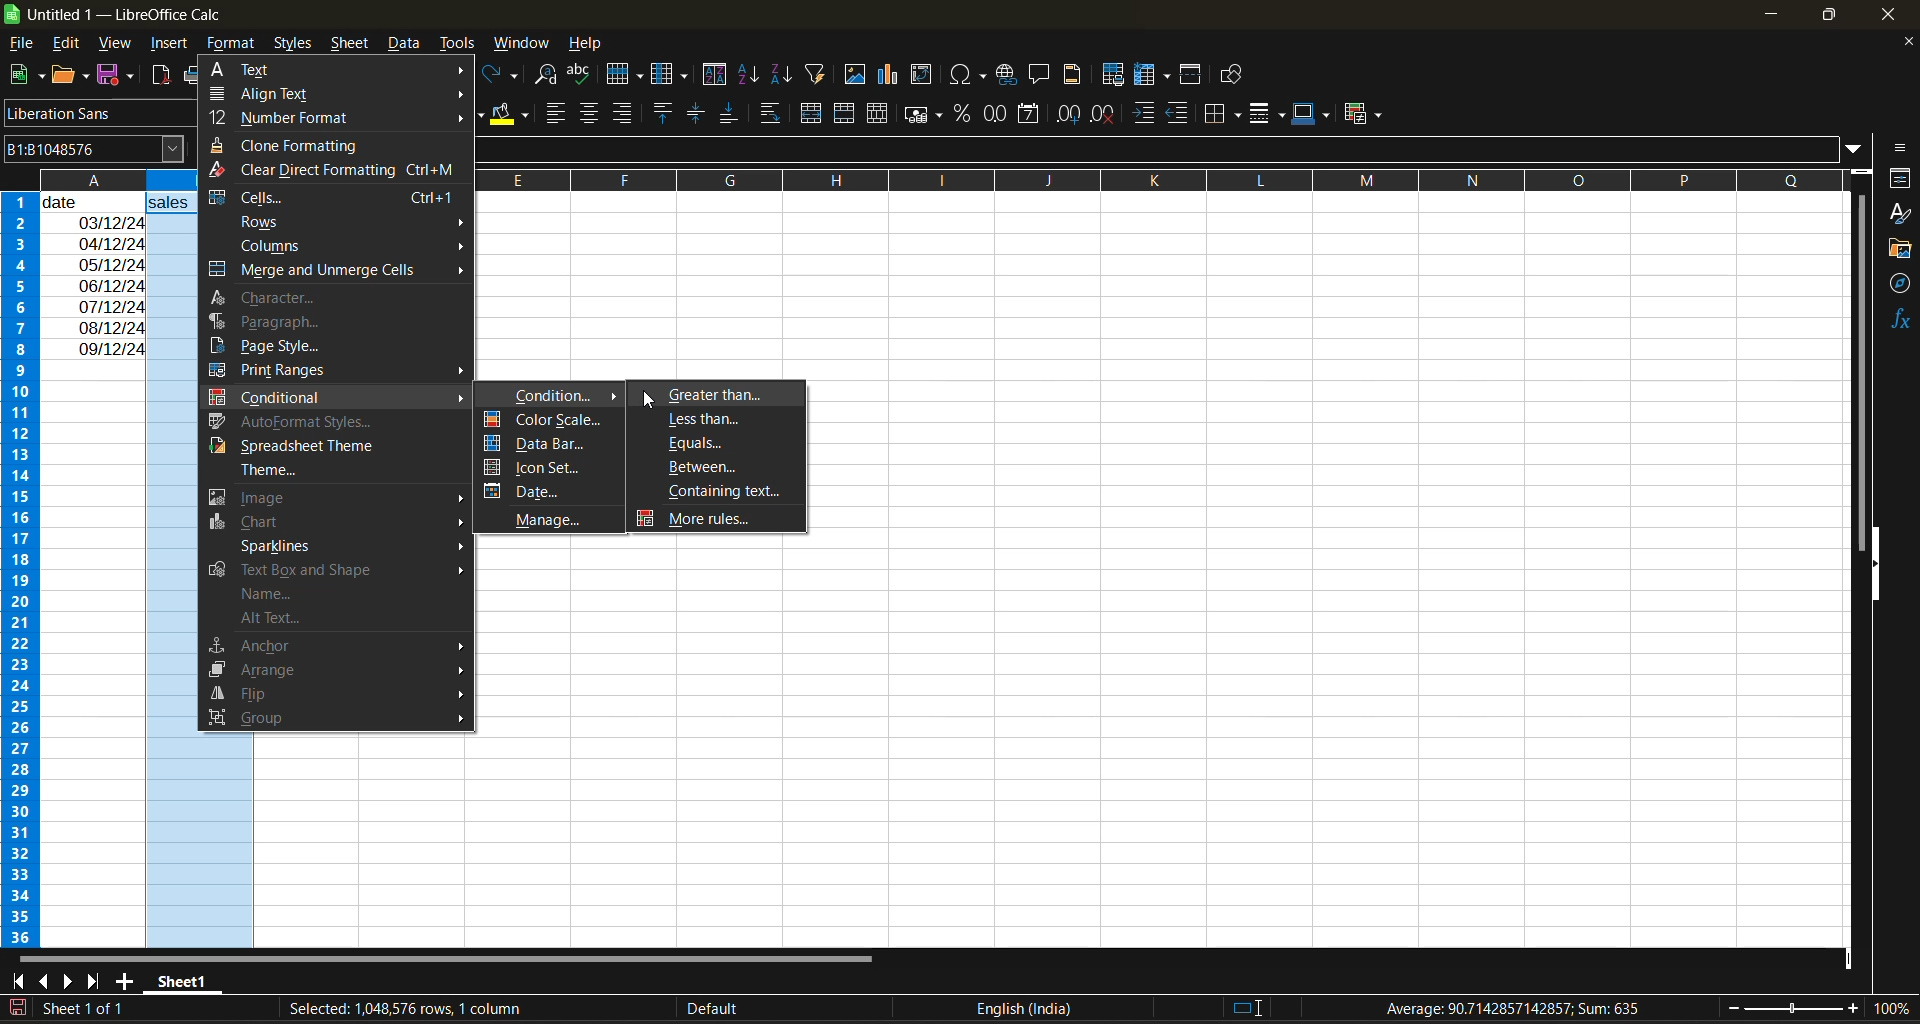 The height and width of the screenshot is (1024, 1920). What do you see at coordinates (586, 42) in the screenshot?
I see `help` at bounding box center [586, 42].